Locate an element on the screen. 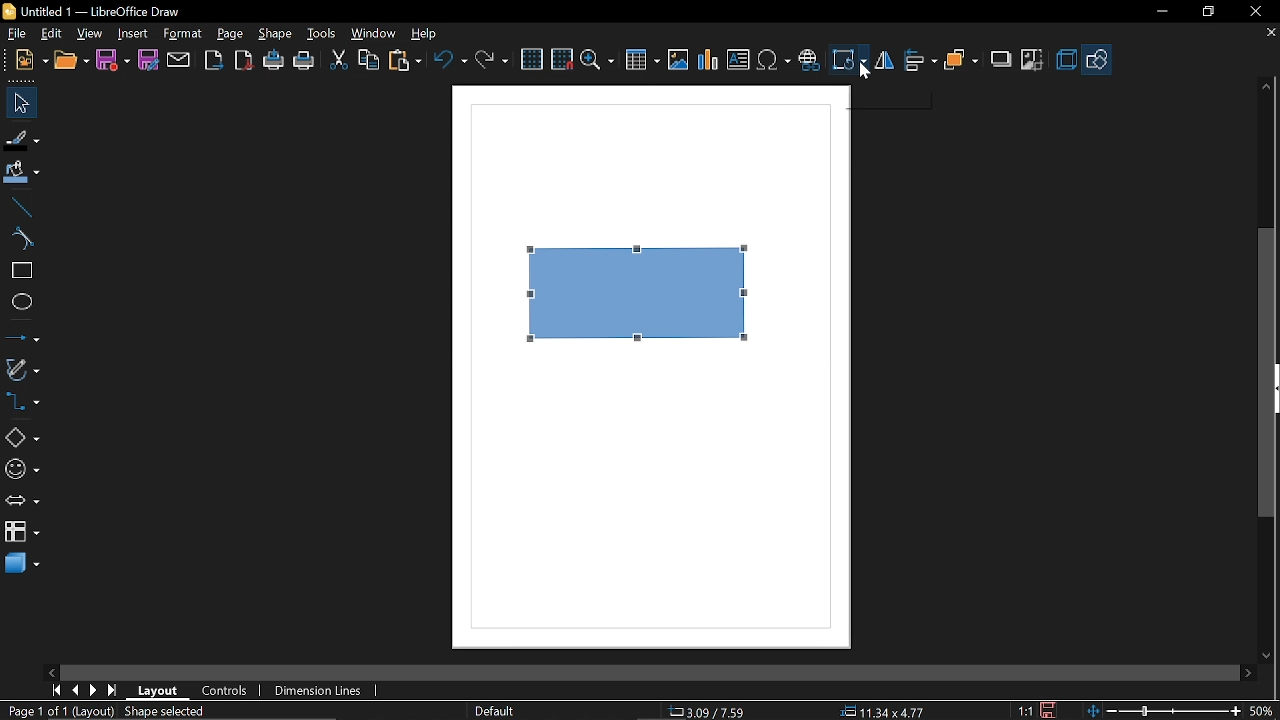 This screenshot has width=1280, height=720. arrange is located at coordinates (962, 59).